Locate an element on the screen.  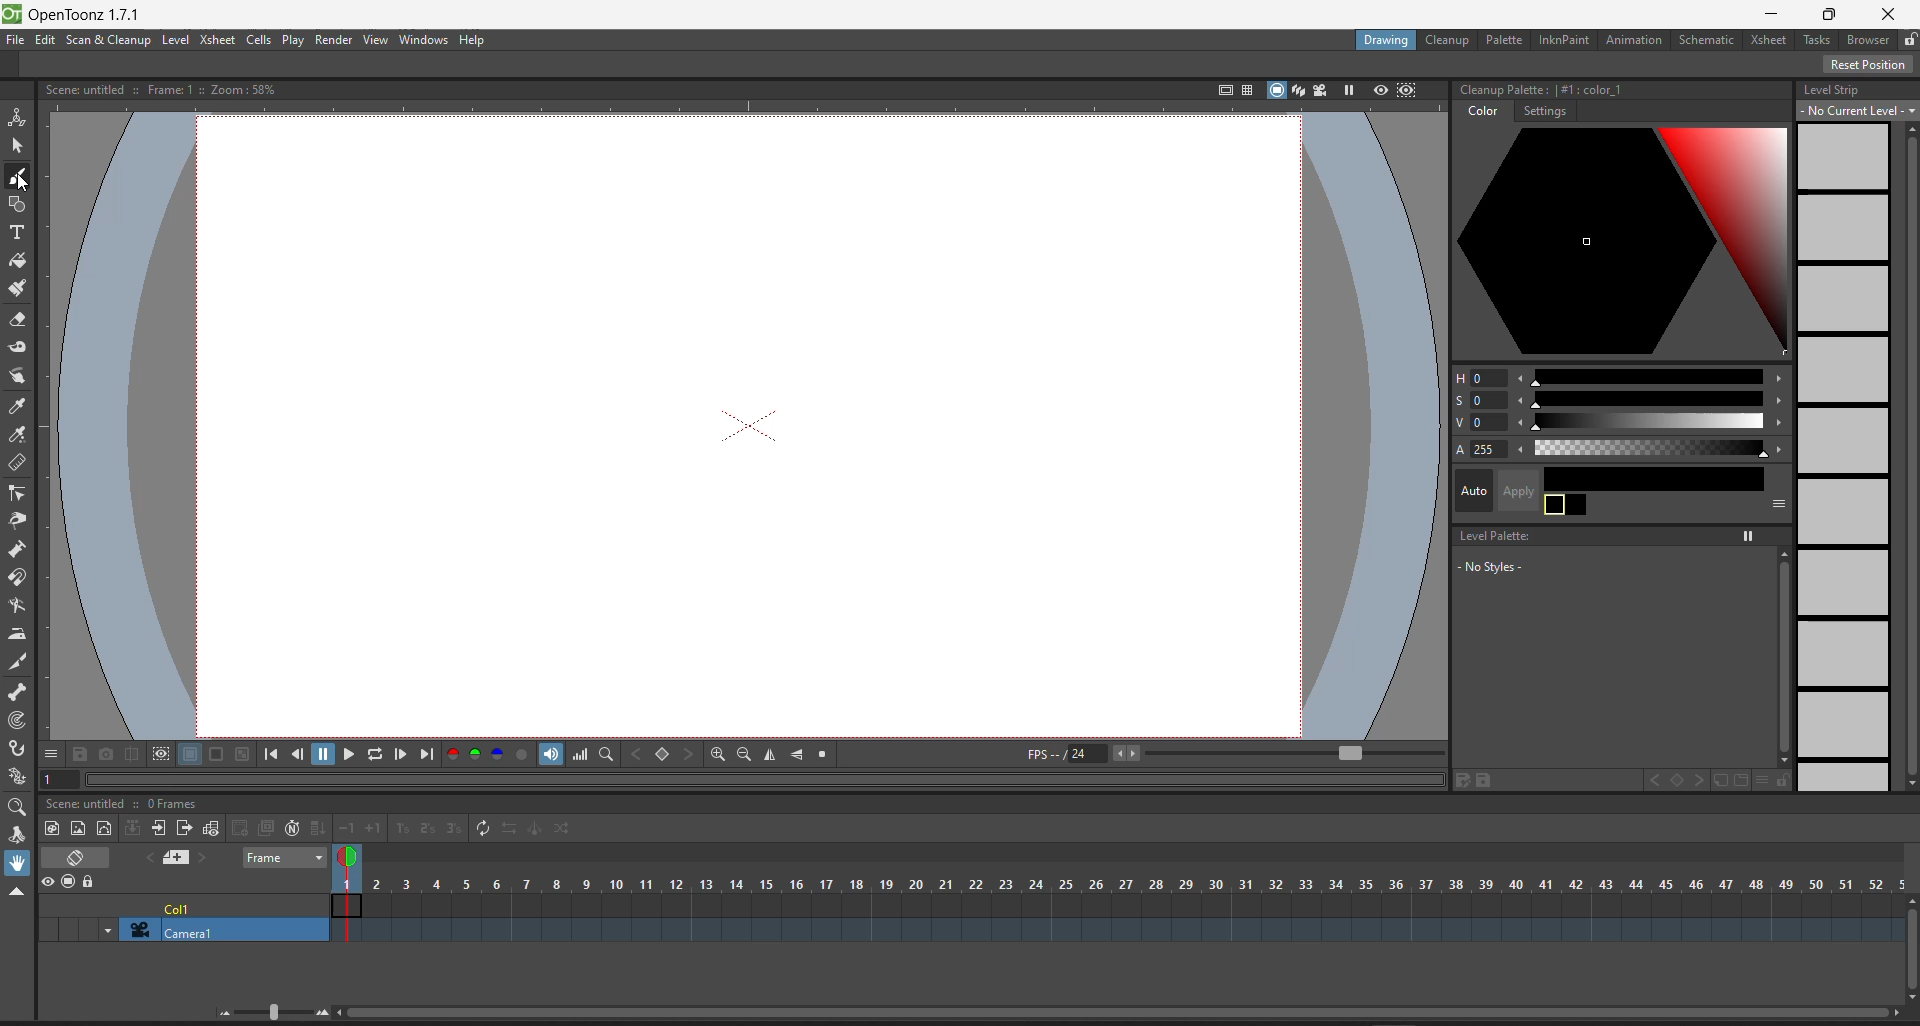
flip vertically is located at coordinates (798, 755).